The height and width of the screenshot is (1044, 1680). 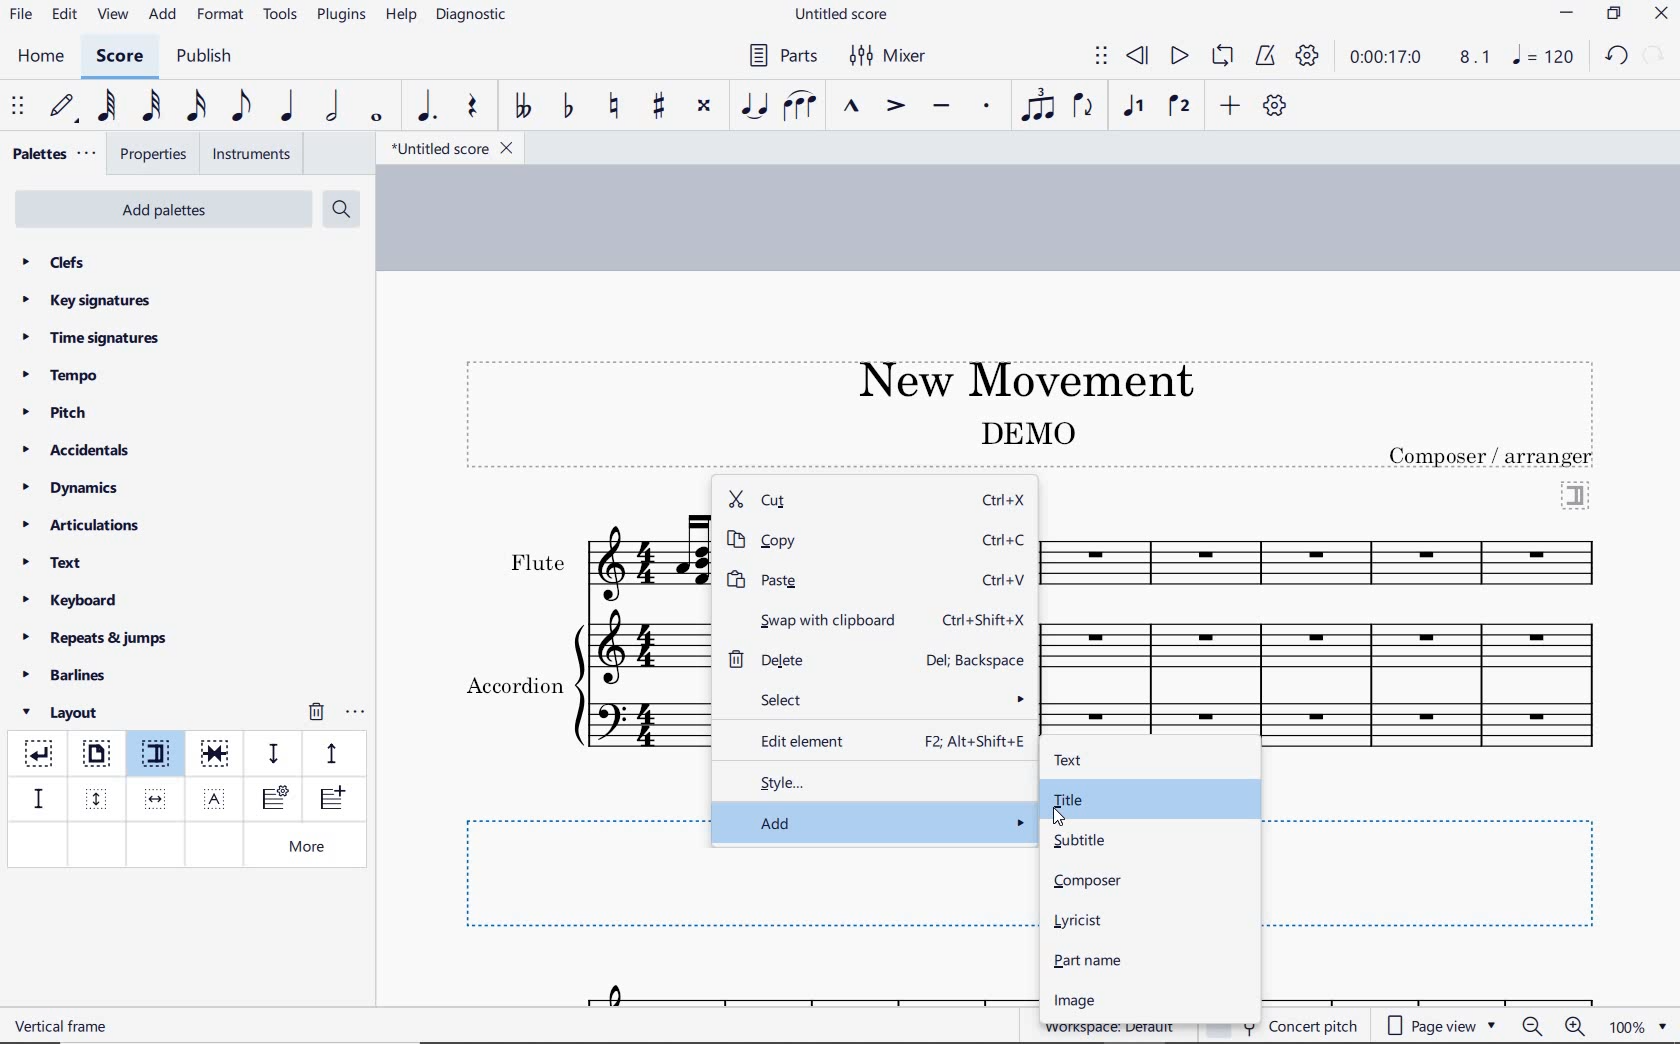 What do you see at coordinates (166, 213) in the screenshot?
I see `add palettes` at bounding box center [166, 213].